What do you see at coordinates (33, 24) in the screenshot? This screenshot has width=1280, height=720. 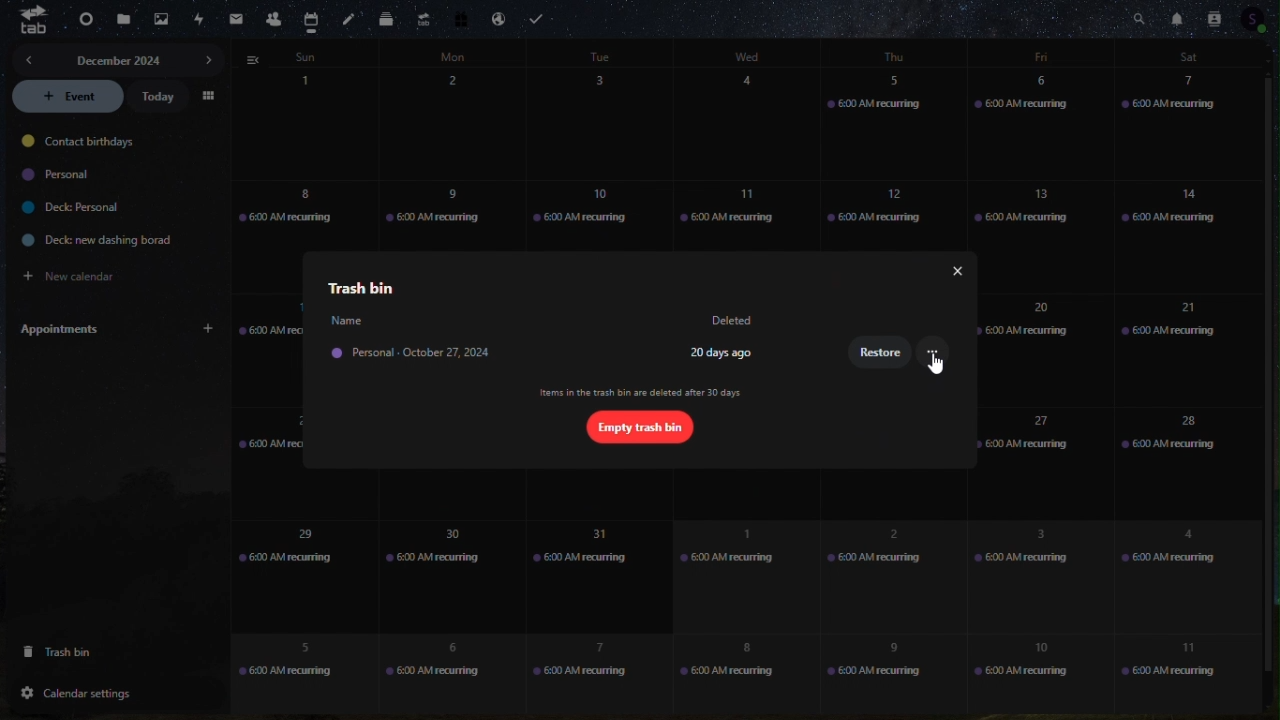 I see `tab` at bounding box center [33, 24].